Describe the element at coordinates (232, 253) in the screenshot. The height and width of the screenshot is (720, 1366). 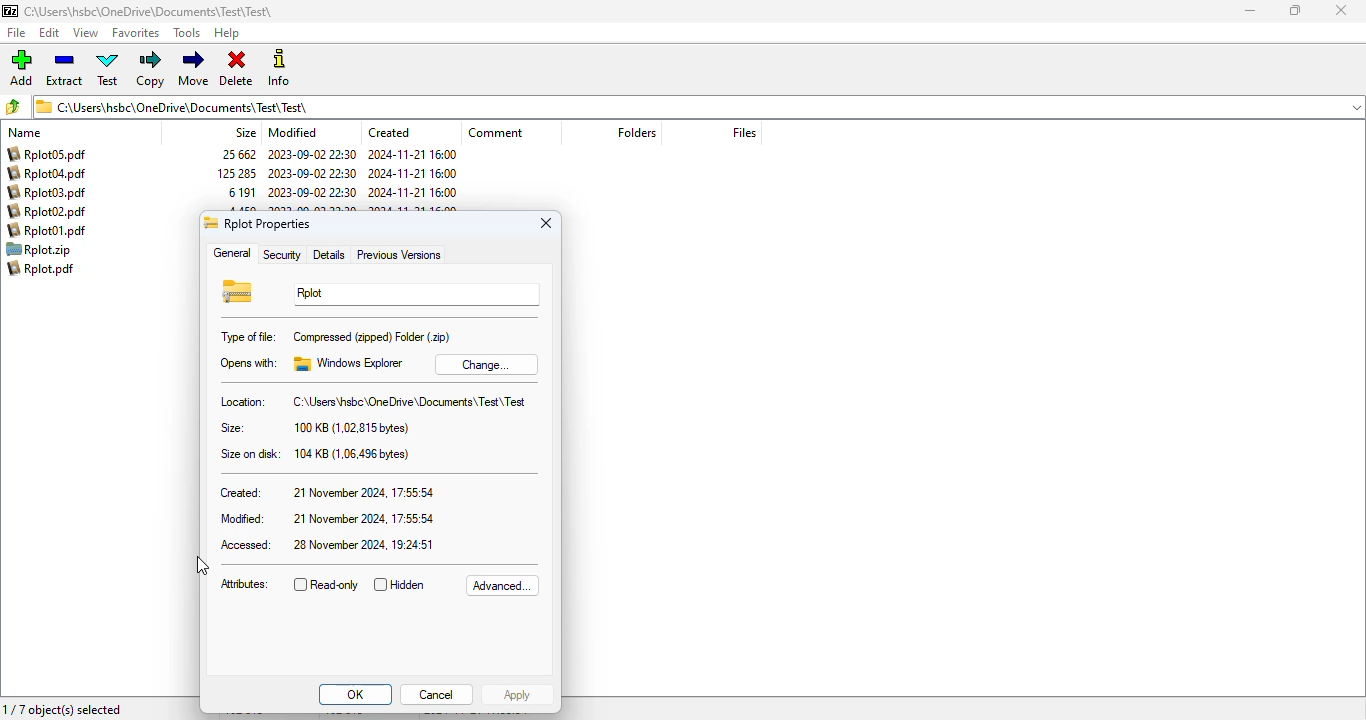
I see `general` at that location.